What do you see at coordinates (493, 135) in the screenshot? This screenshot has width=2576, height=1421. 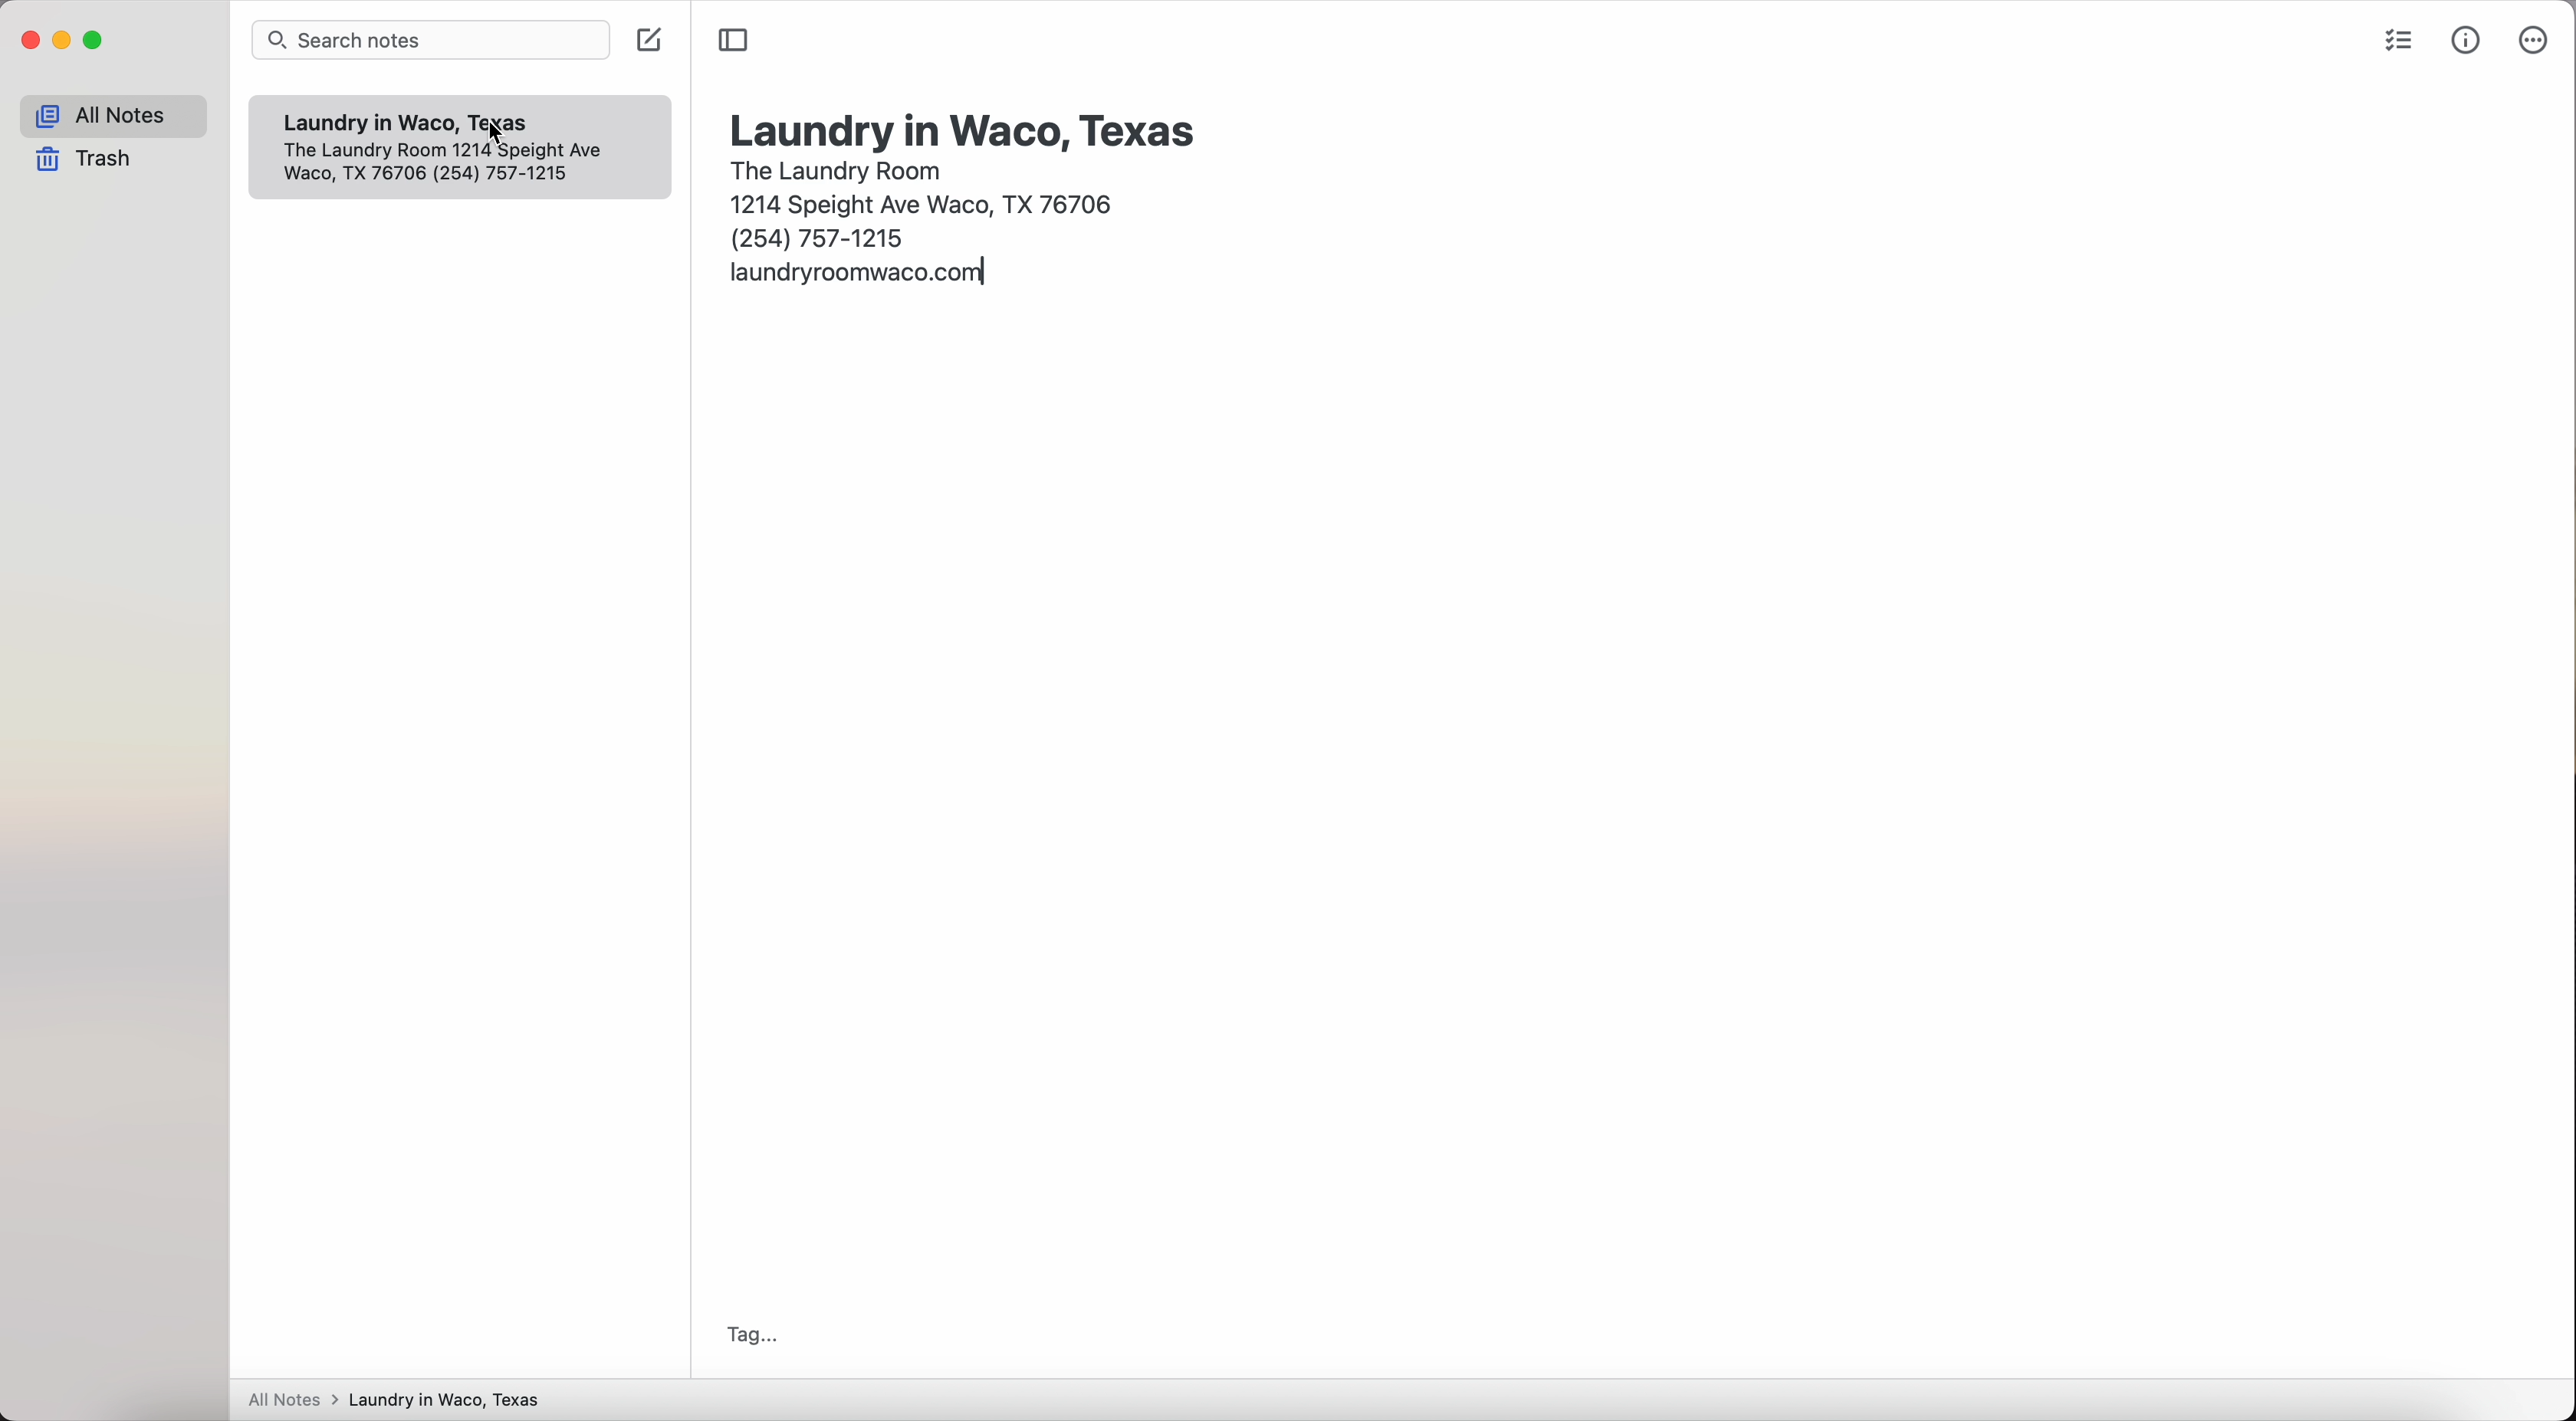 I see `cursor` at bounding box center [493, 135].